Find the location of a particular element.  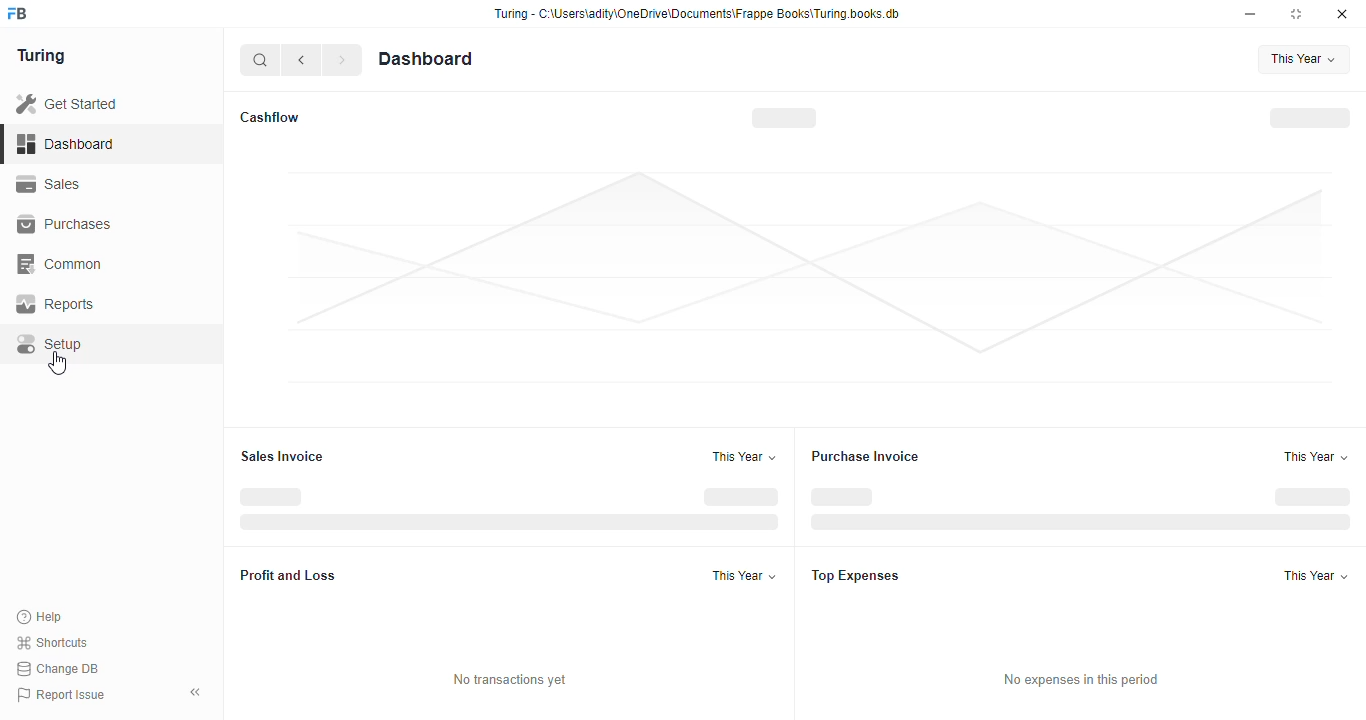

Sales Invoice is located at coordinates (285, 459).